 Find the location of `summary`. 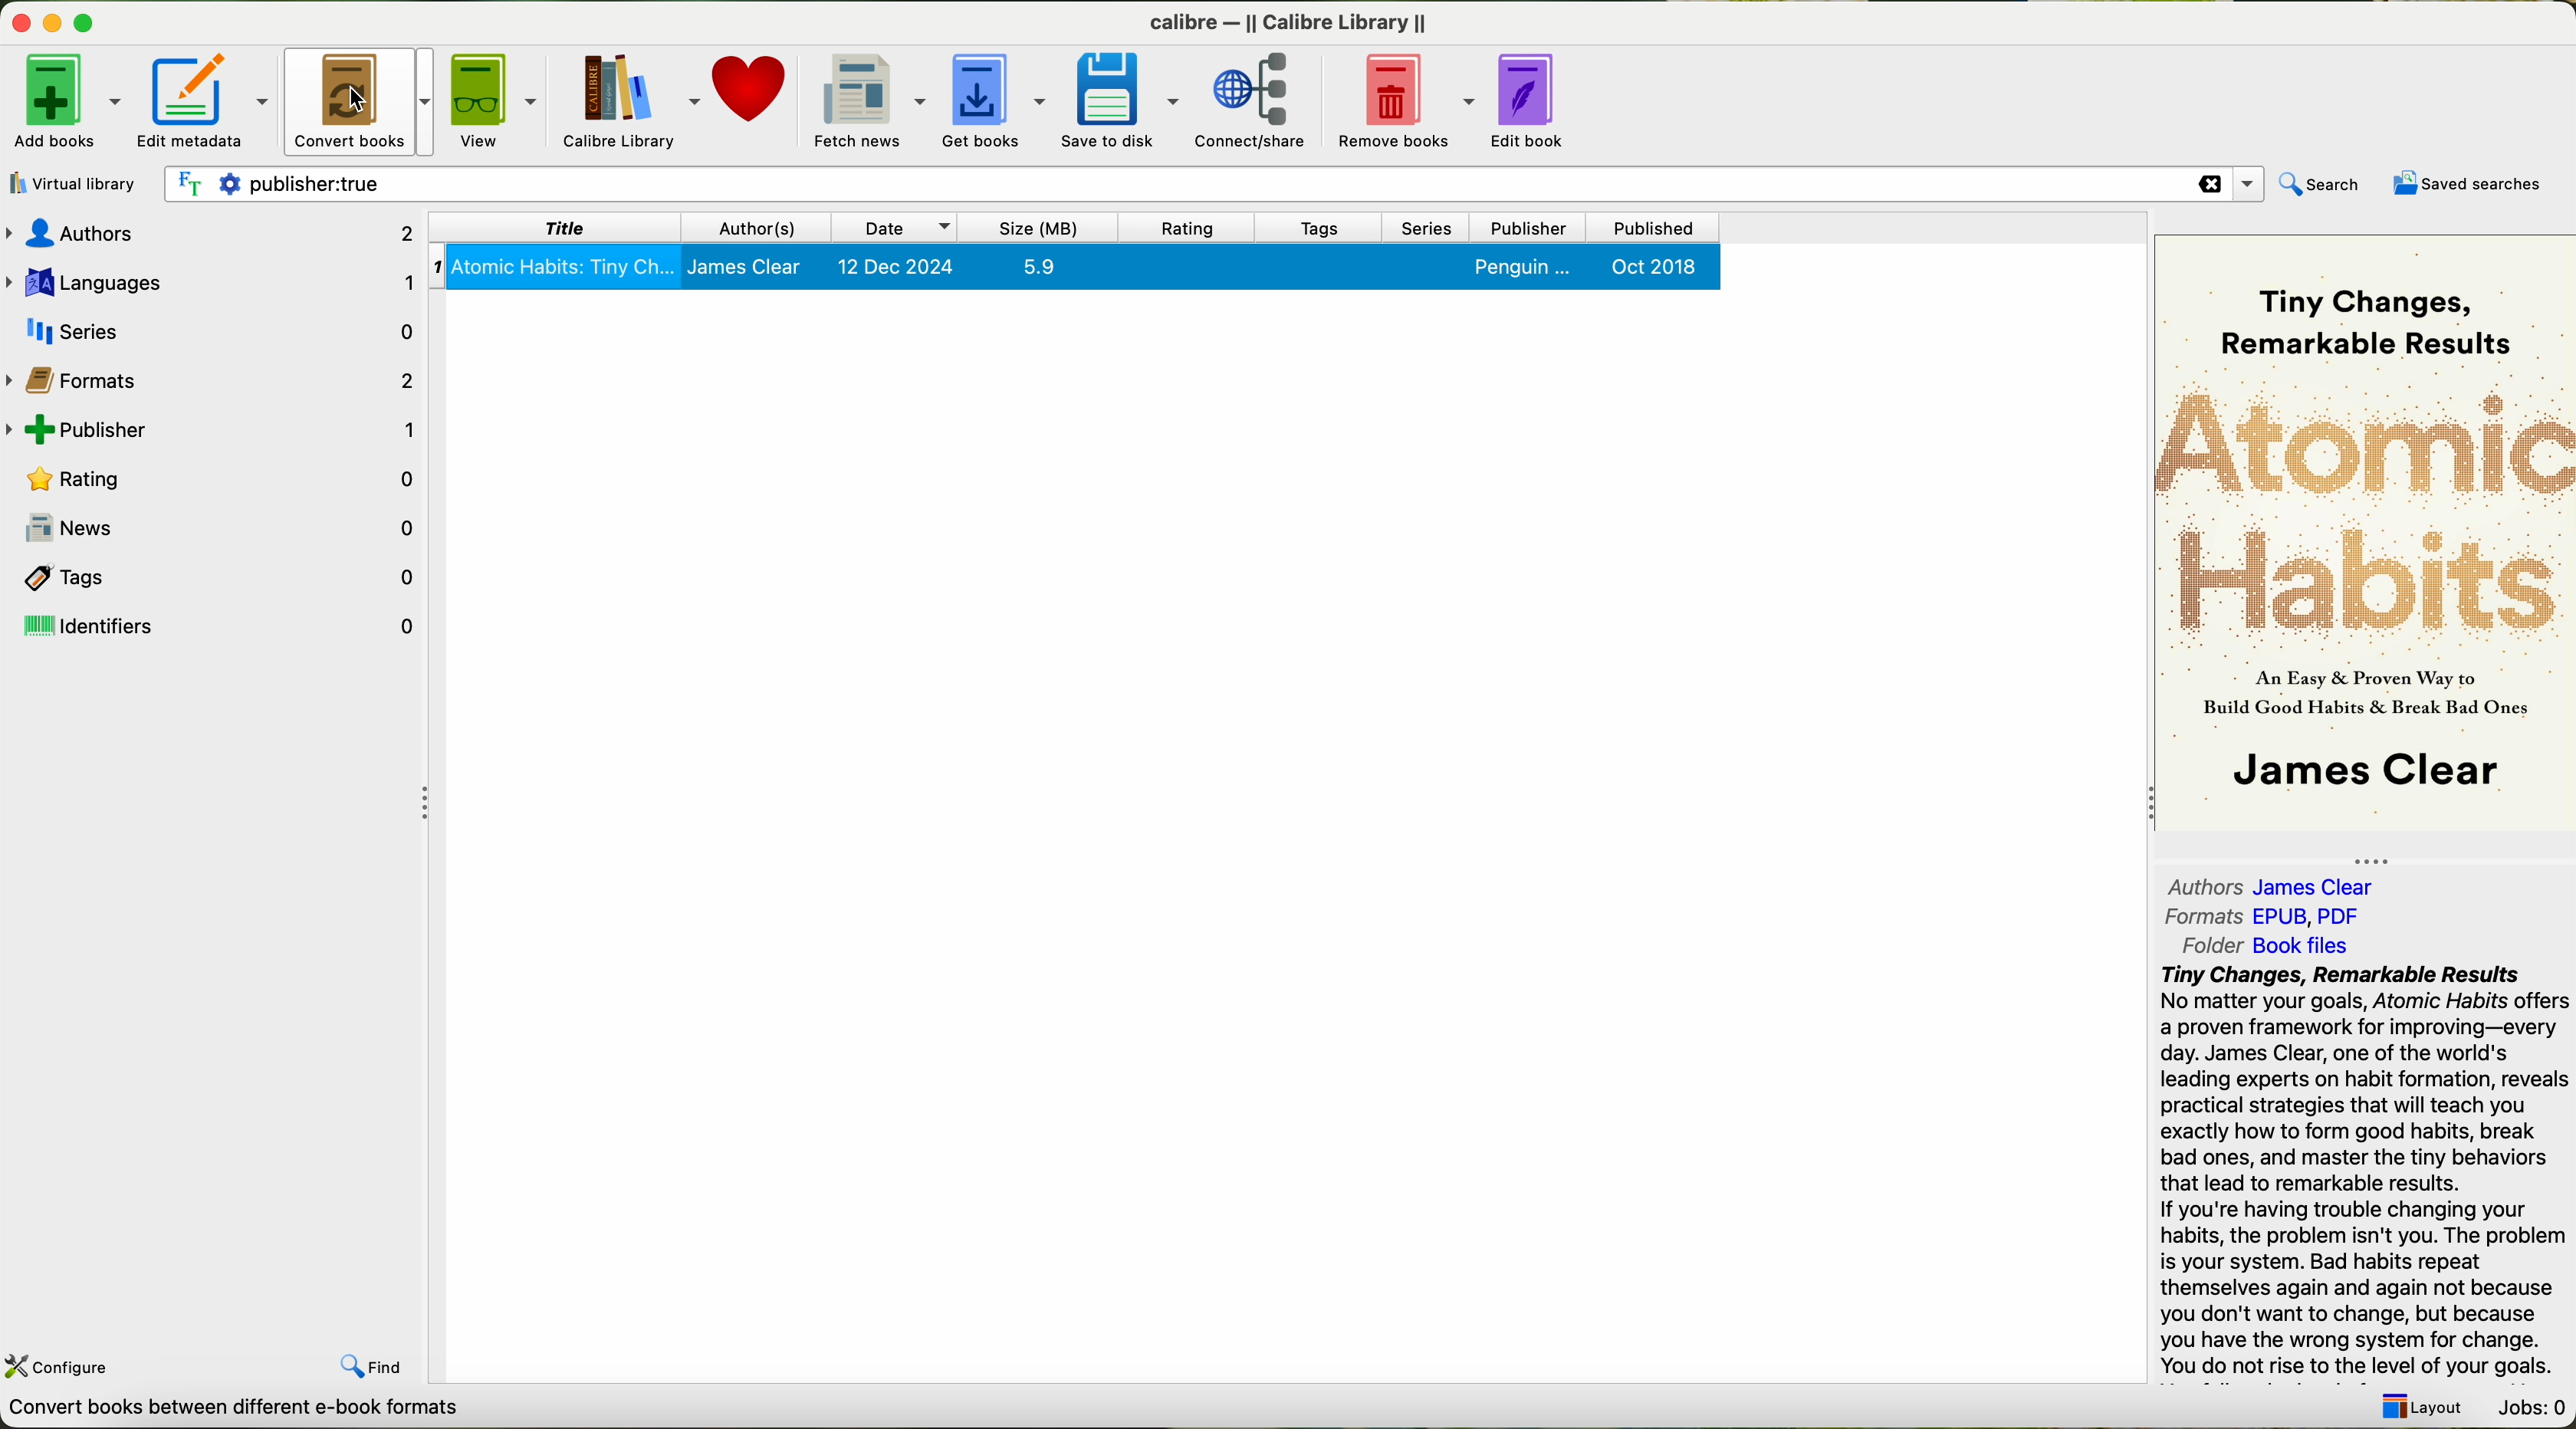

summary is located at coordinates (2362, 1174).